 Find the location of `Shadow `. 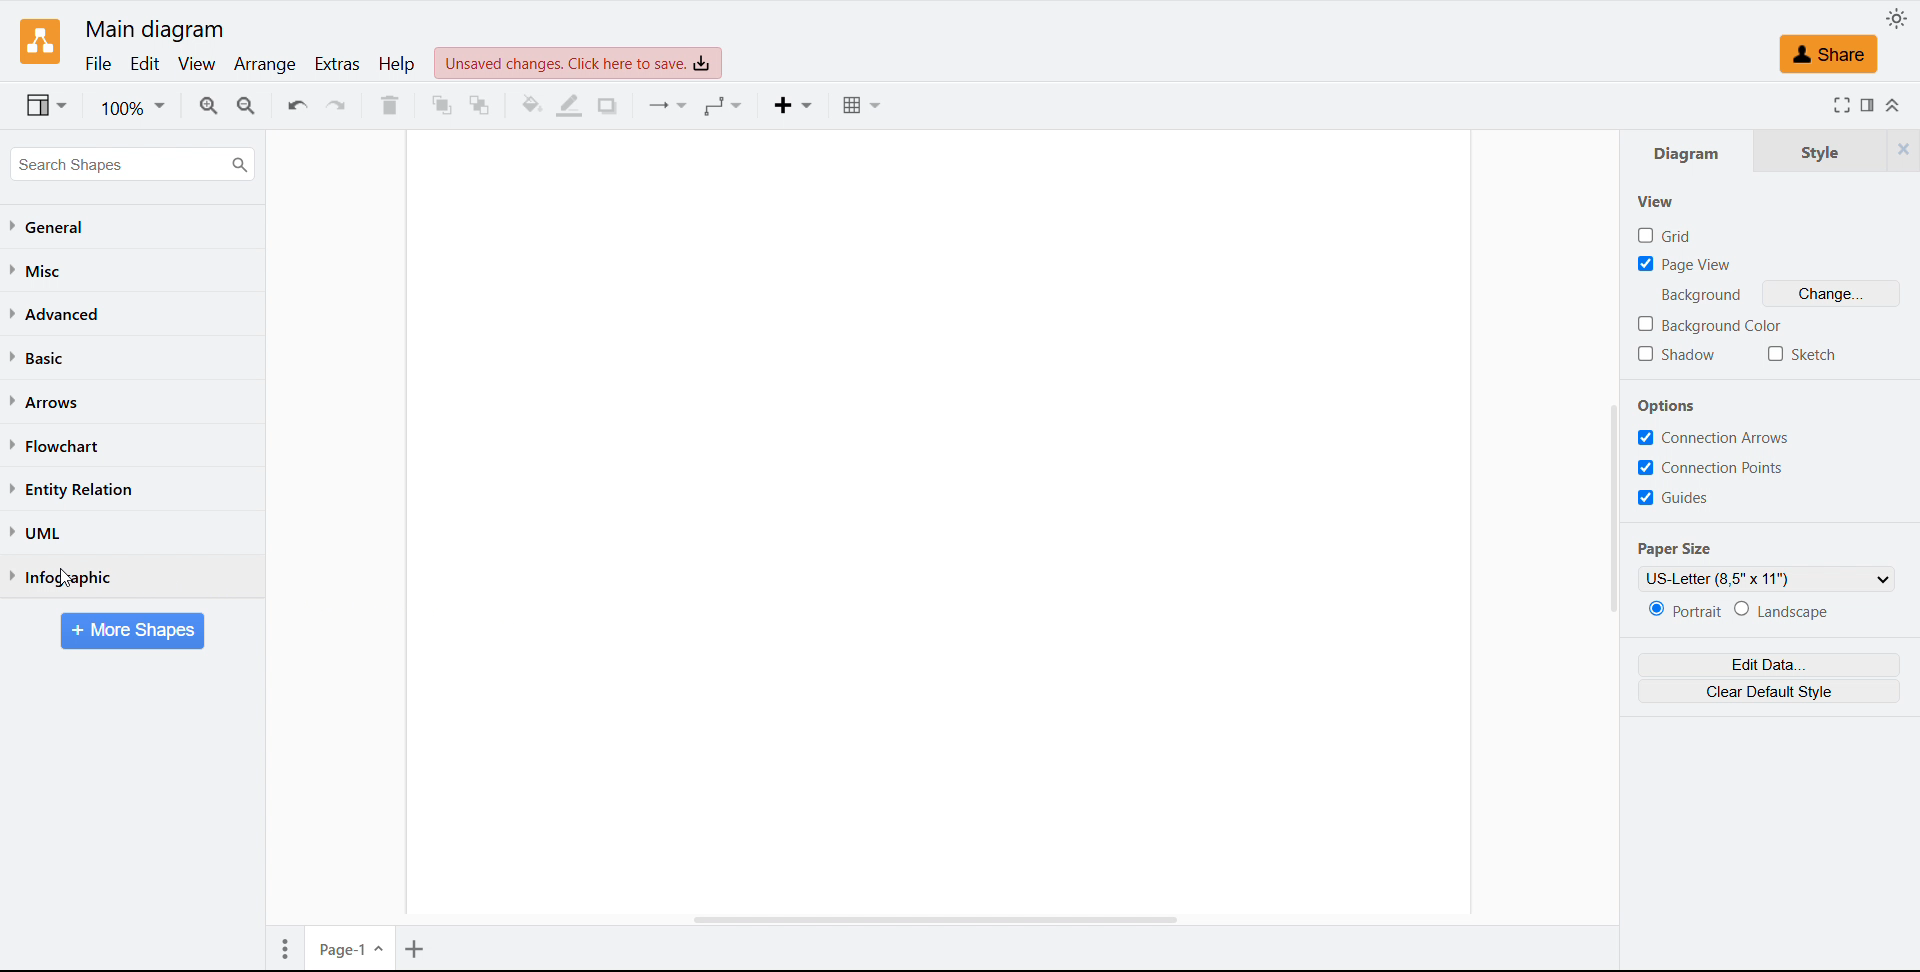

Shadow  is located at coordinates (607, 106).